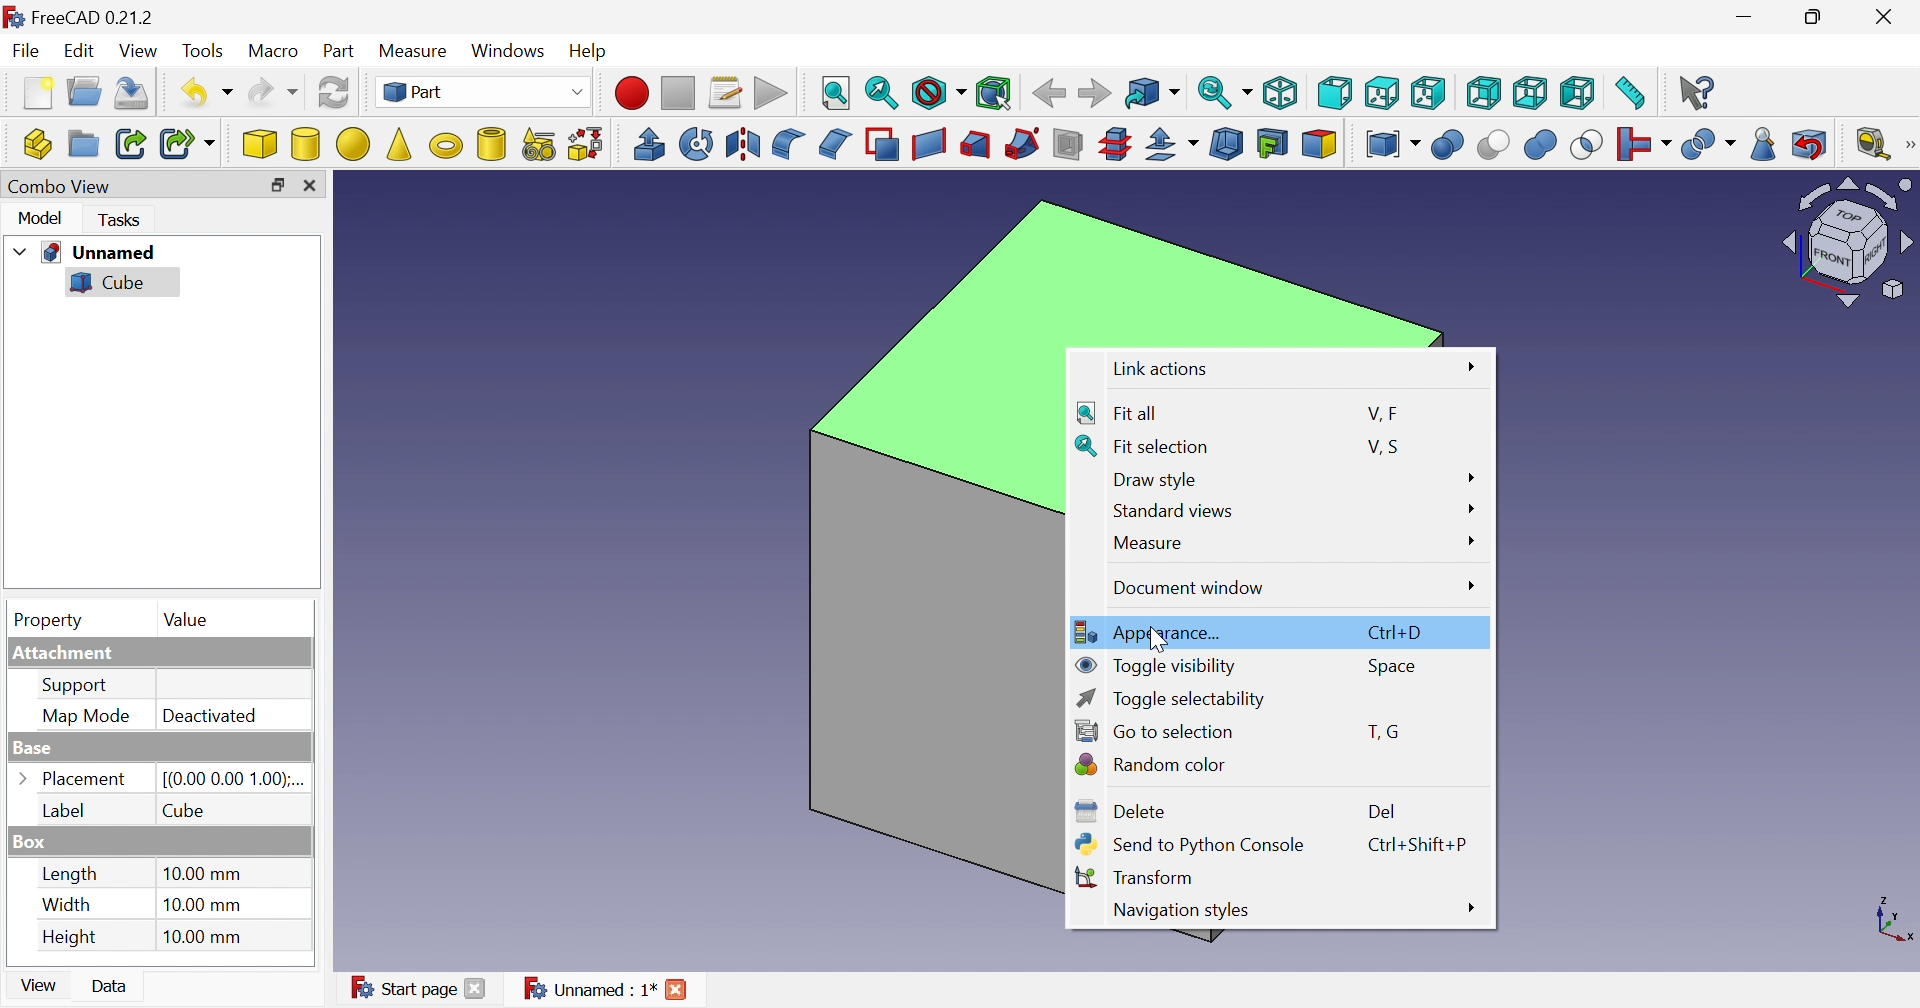  Describe the element at coordinates (204, 51) in the screenshot. I see `Tools` at that location.